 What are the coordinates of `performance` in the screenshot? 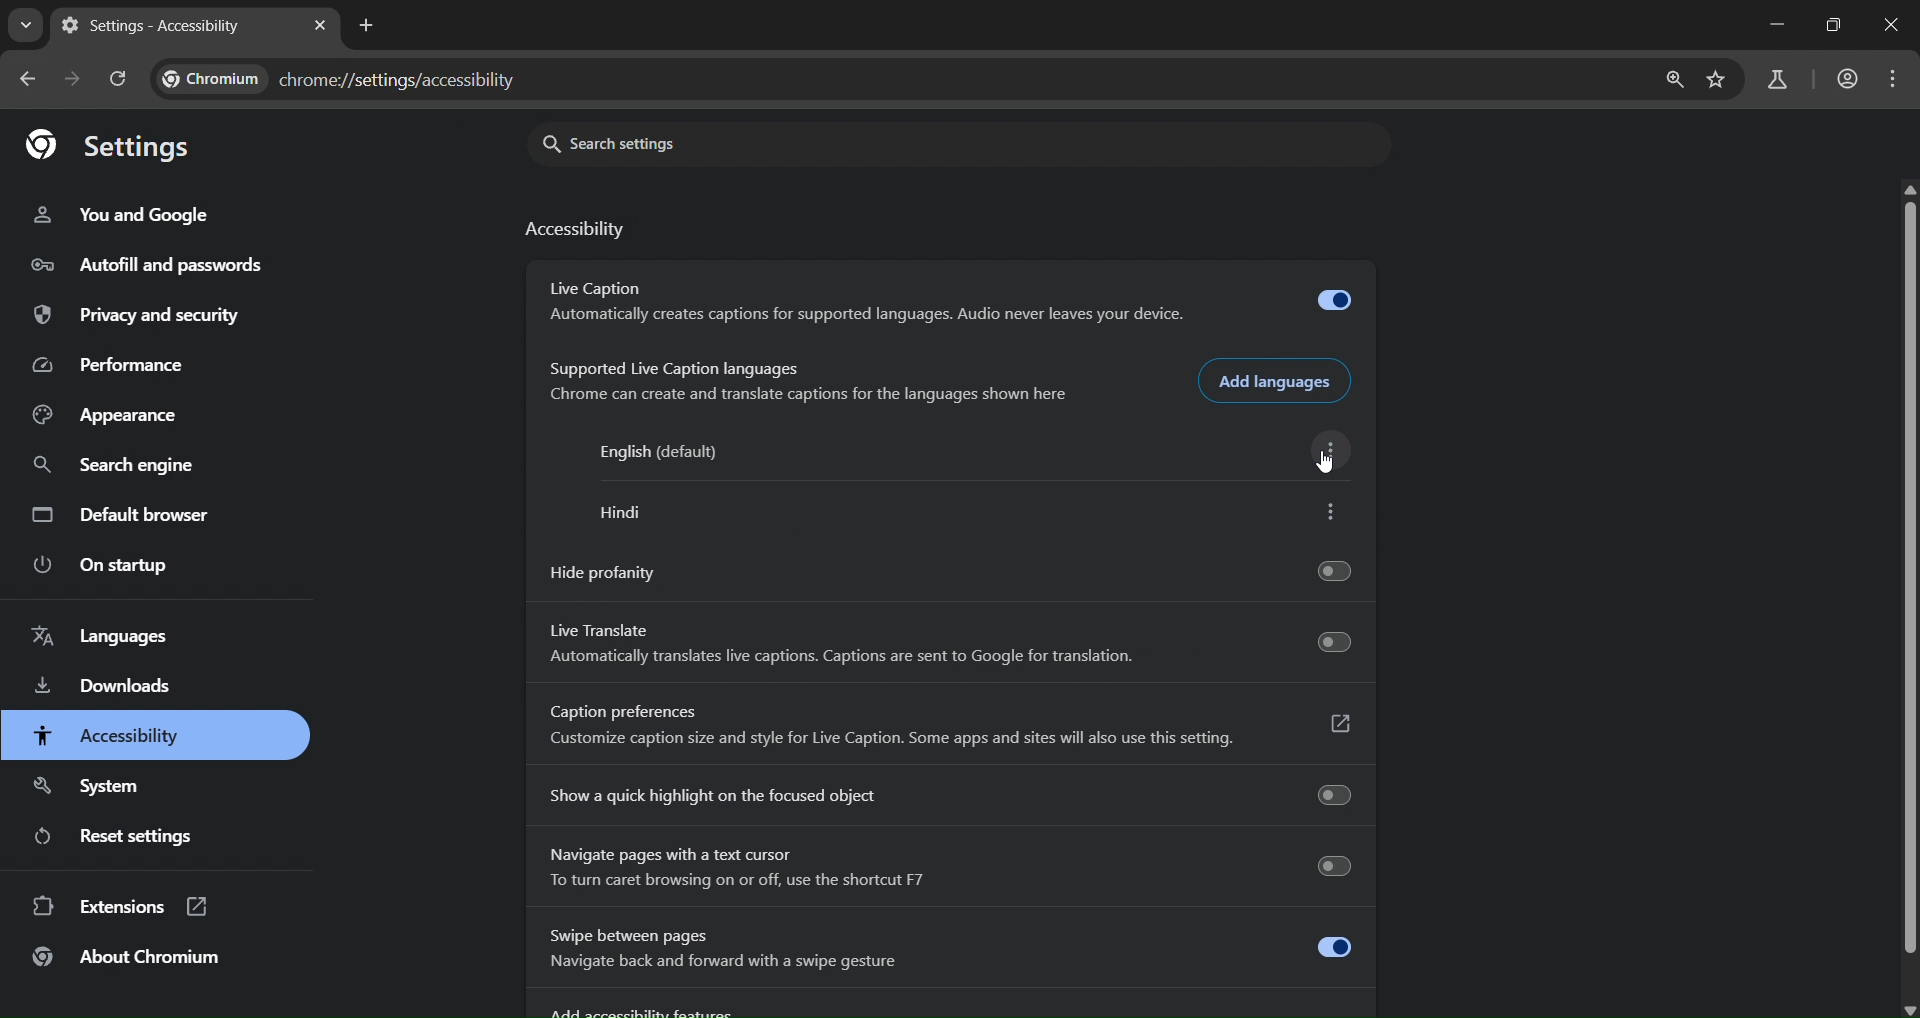 It's located at (118, 366).